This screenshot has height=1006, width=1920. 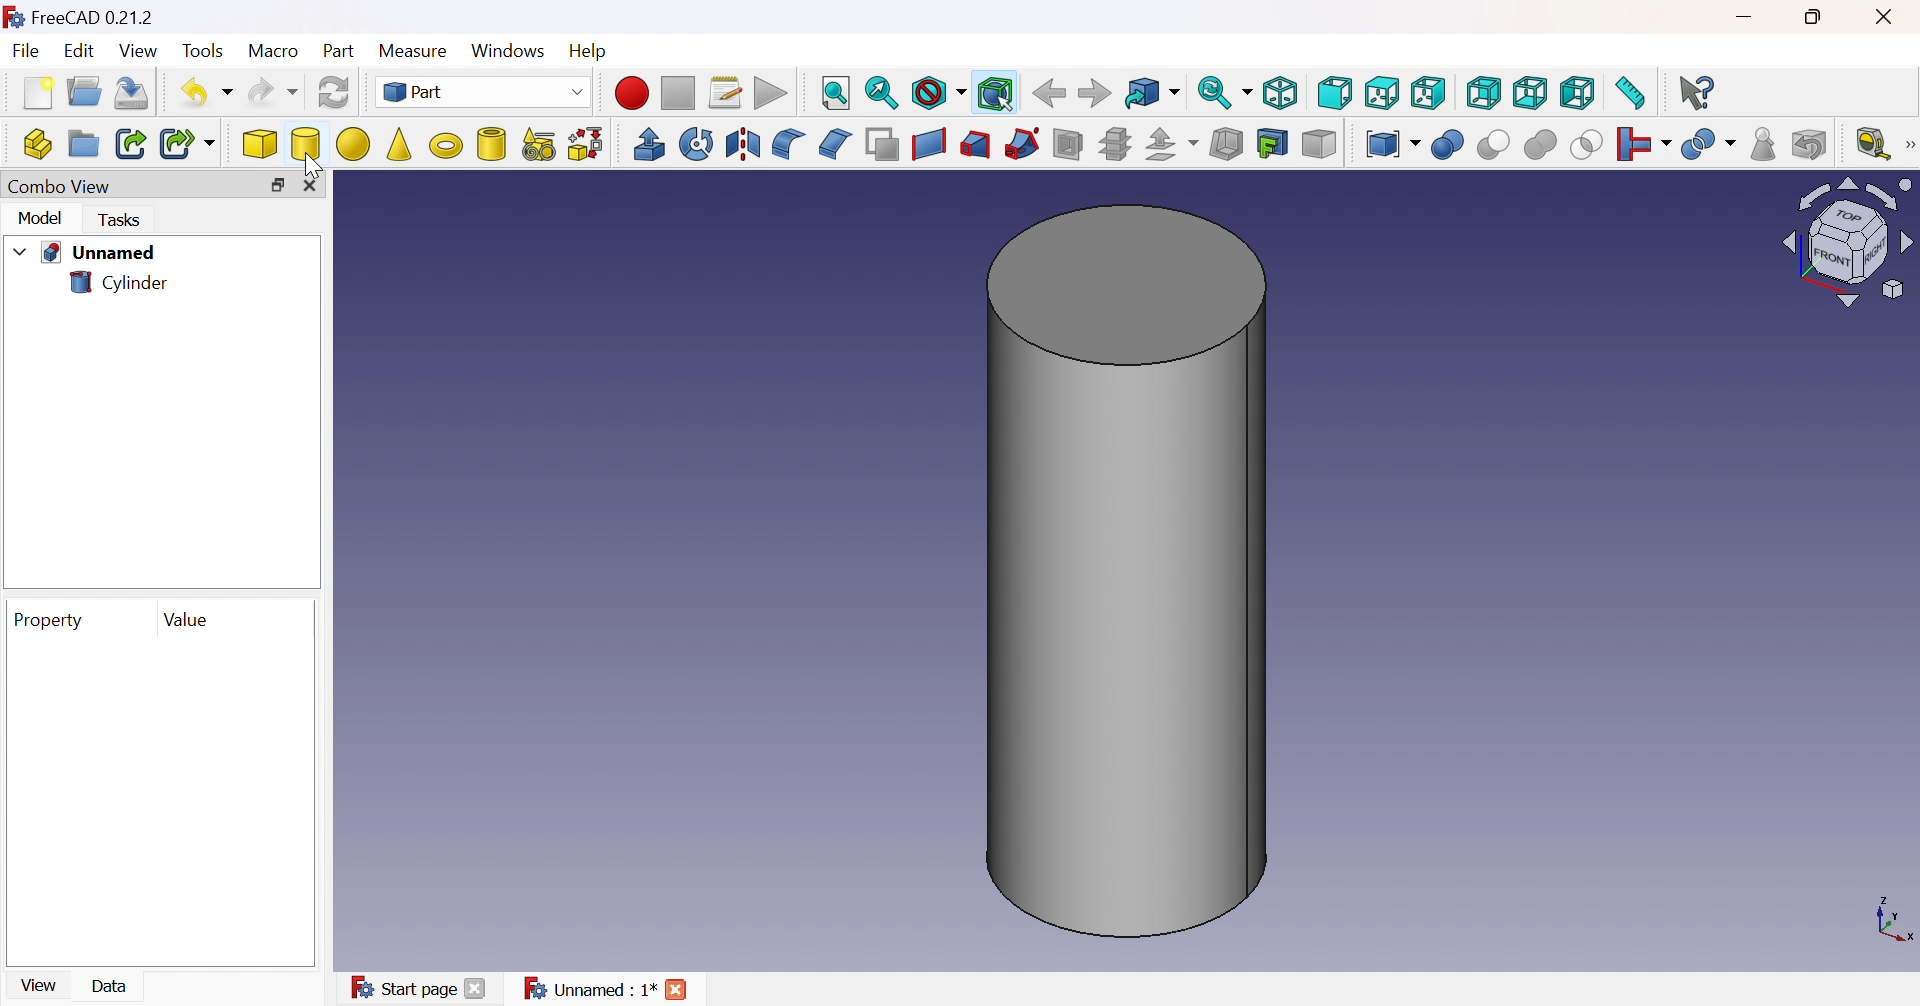 I want to click on Close, so click(x=315, y=187).